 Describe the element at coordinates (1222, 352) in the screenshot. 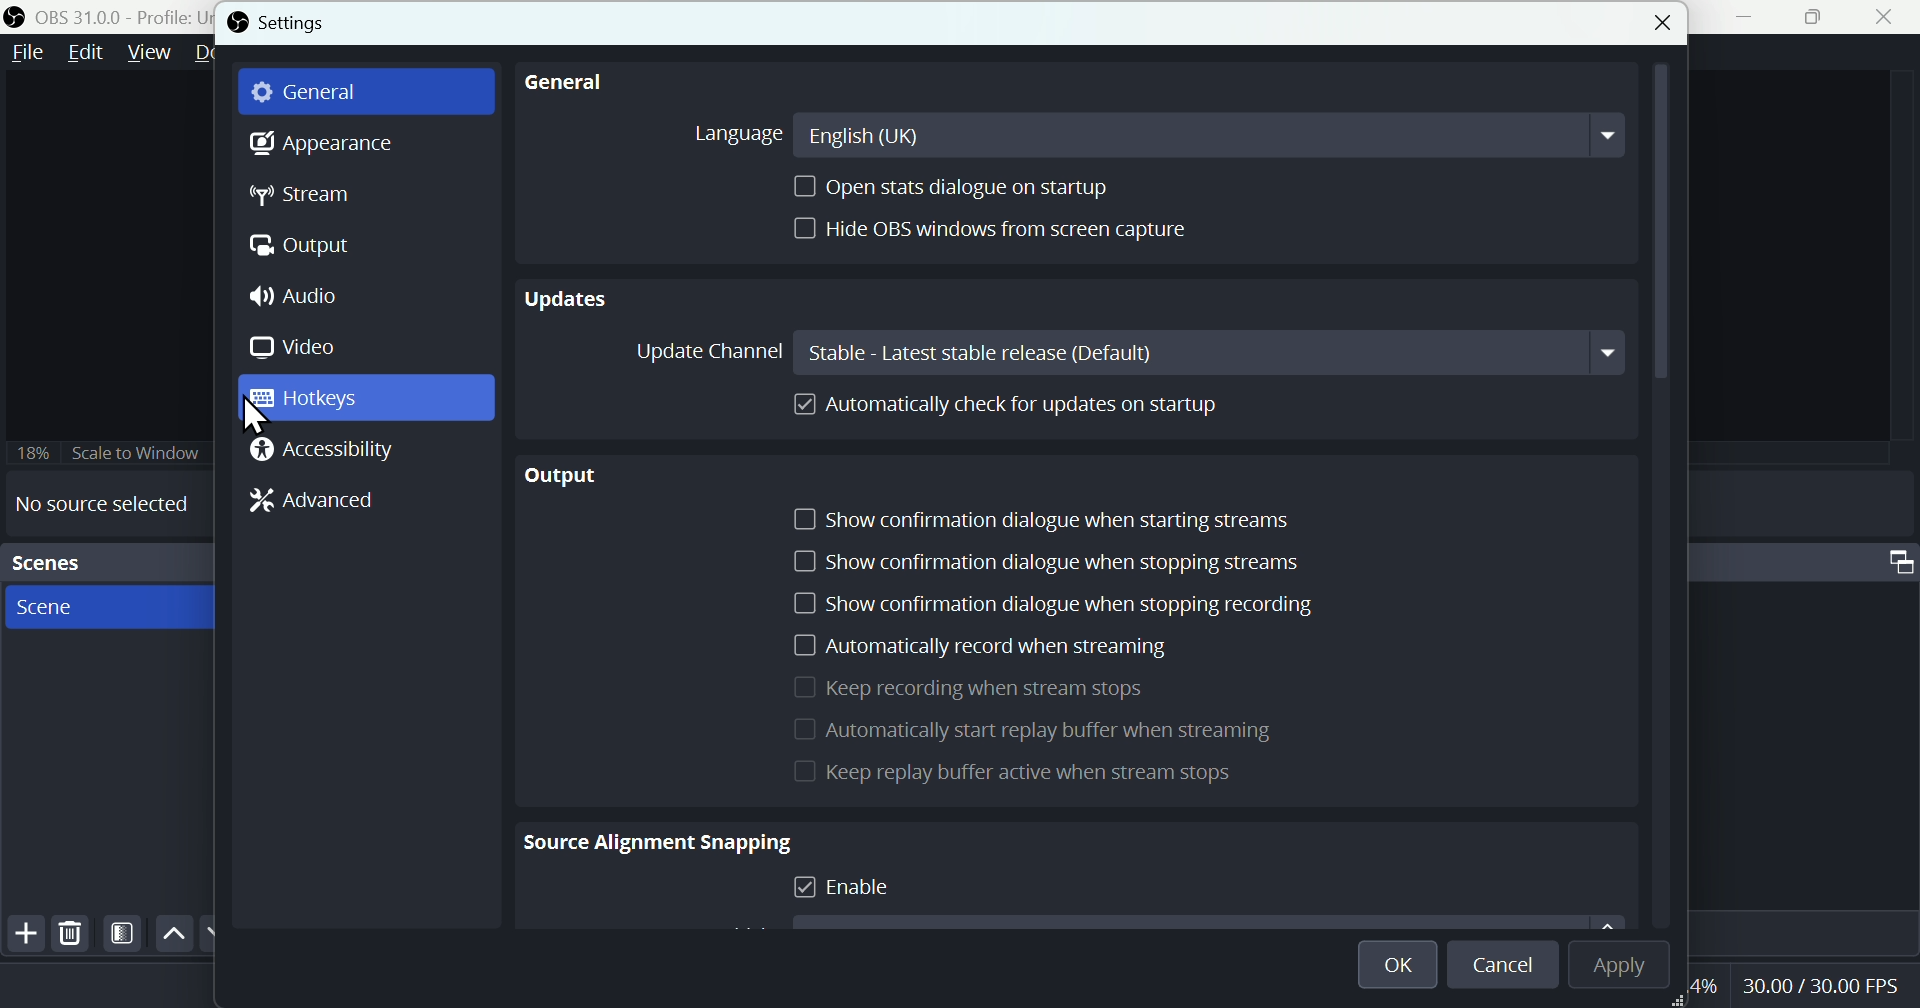

I see `Stable latest stable release` at that location.